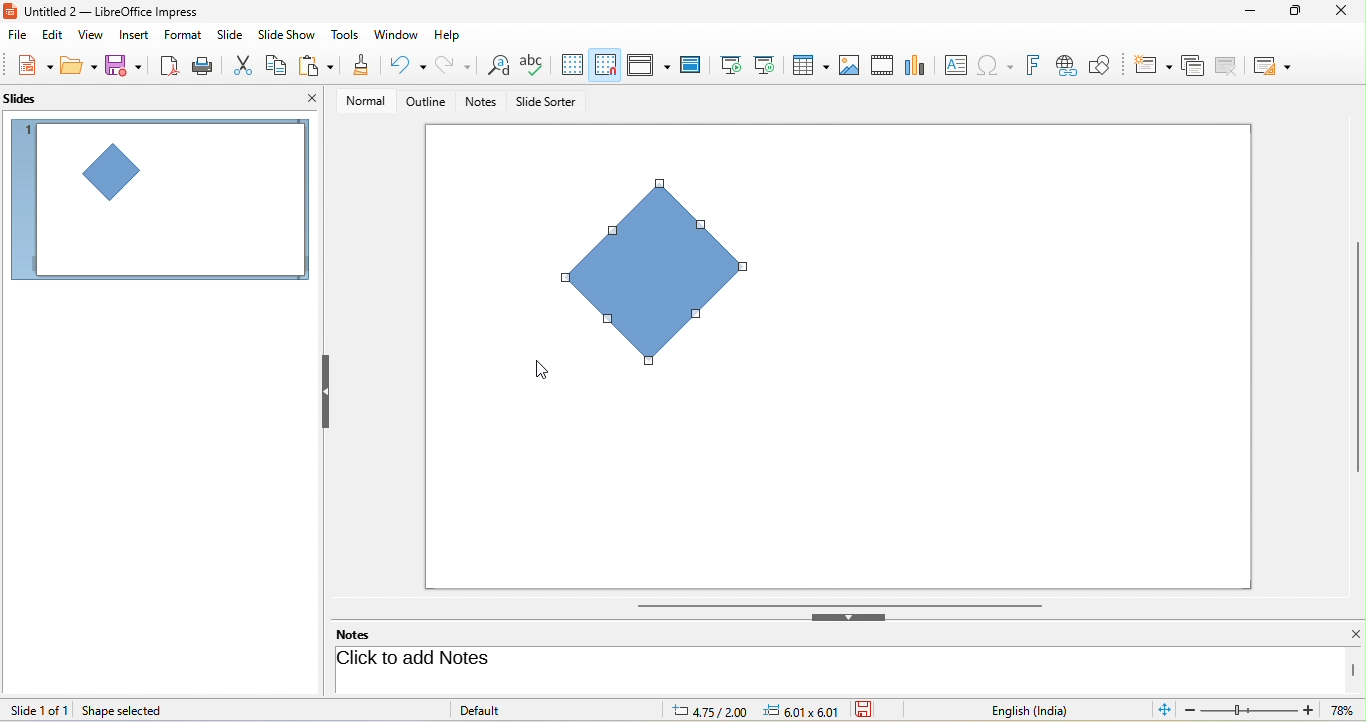 The height and width of the screenshot is (722, 1366). What do you see at coordinates (18, 36) in the screenshot?
I see `file` at bounding box center [18, 36].